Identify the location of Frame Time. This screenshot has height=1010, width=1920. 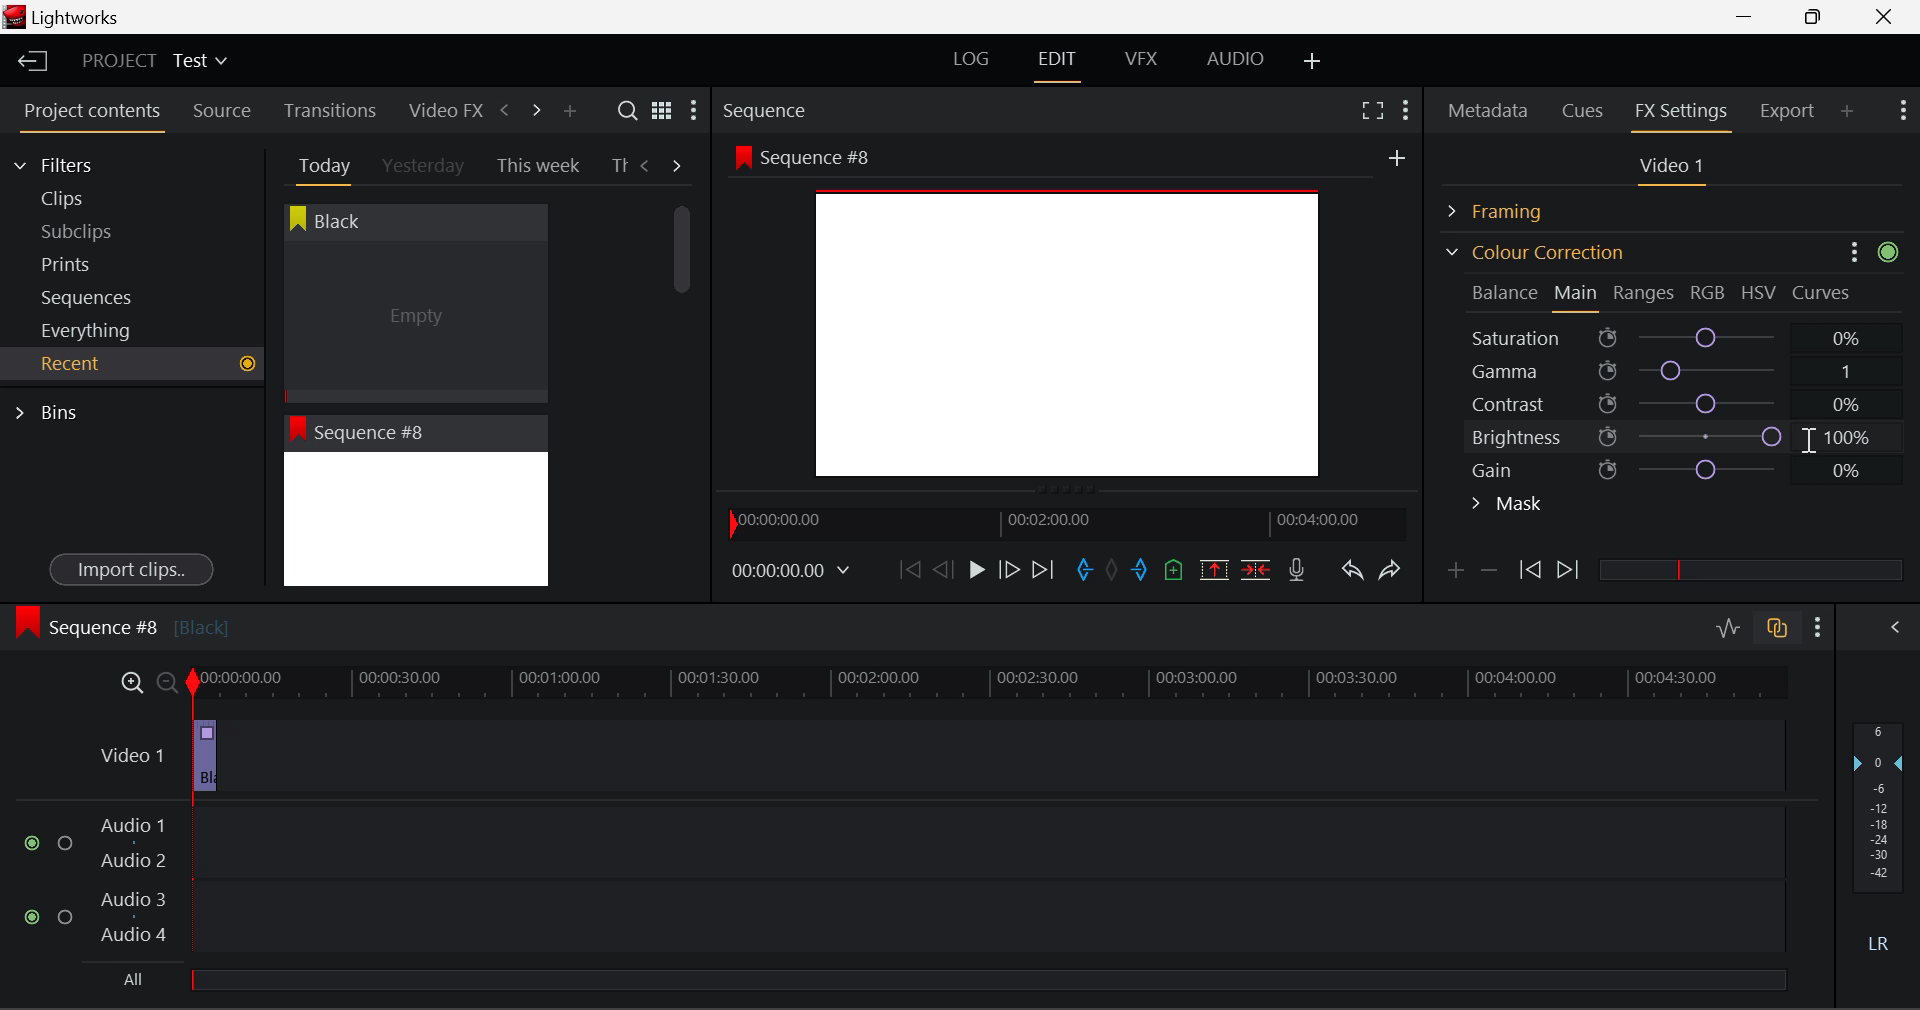
(792, 572).